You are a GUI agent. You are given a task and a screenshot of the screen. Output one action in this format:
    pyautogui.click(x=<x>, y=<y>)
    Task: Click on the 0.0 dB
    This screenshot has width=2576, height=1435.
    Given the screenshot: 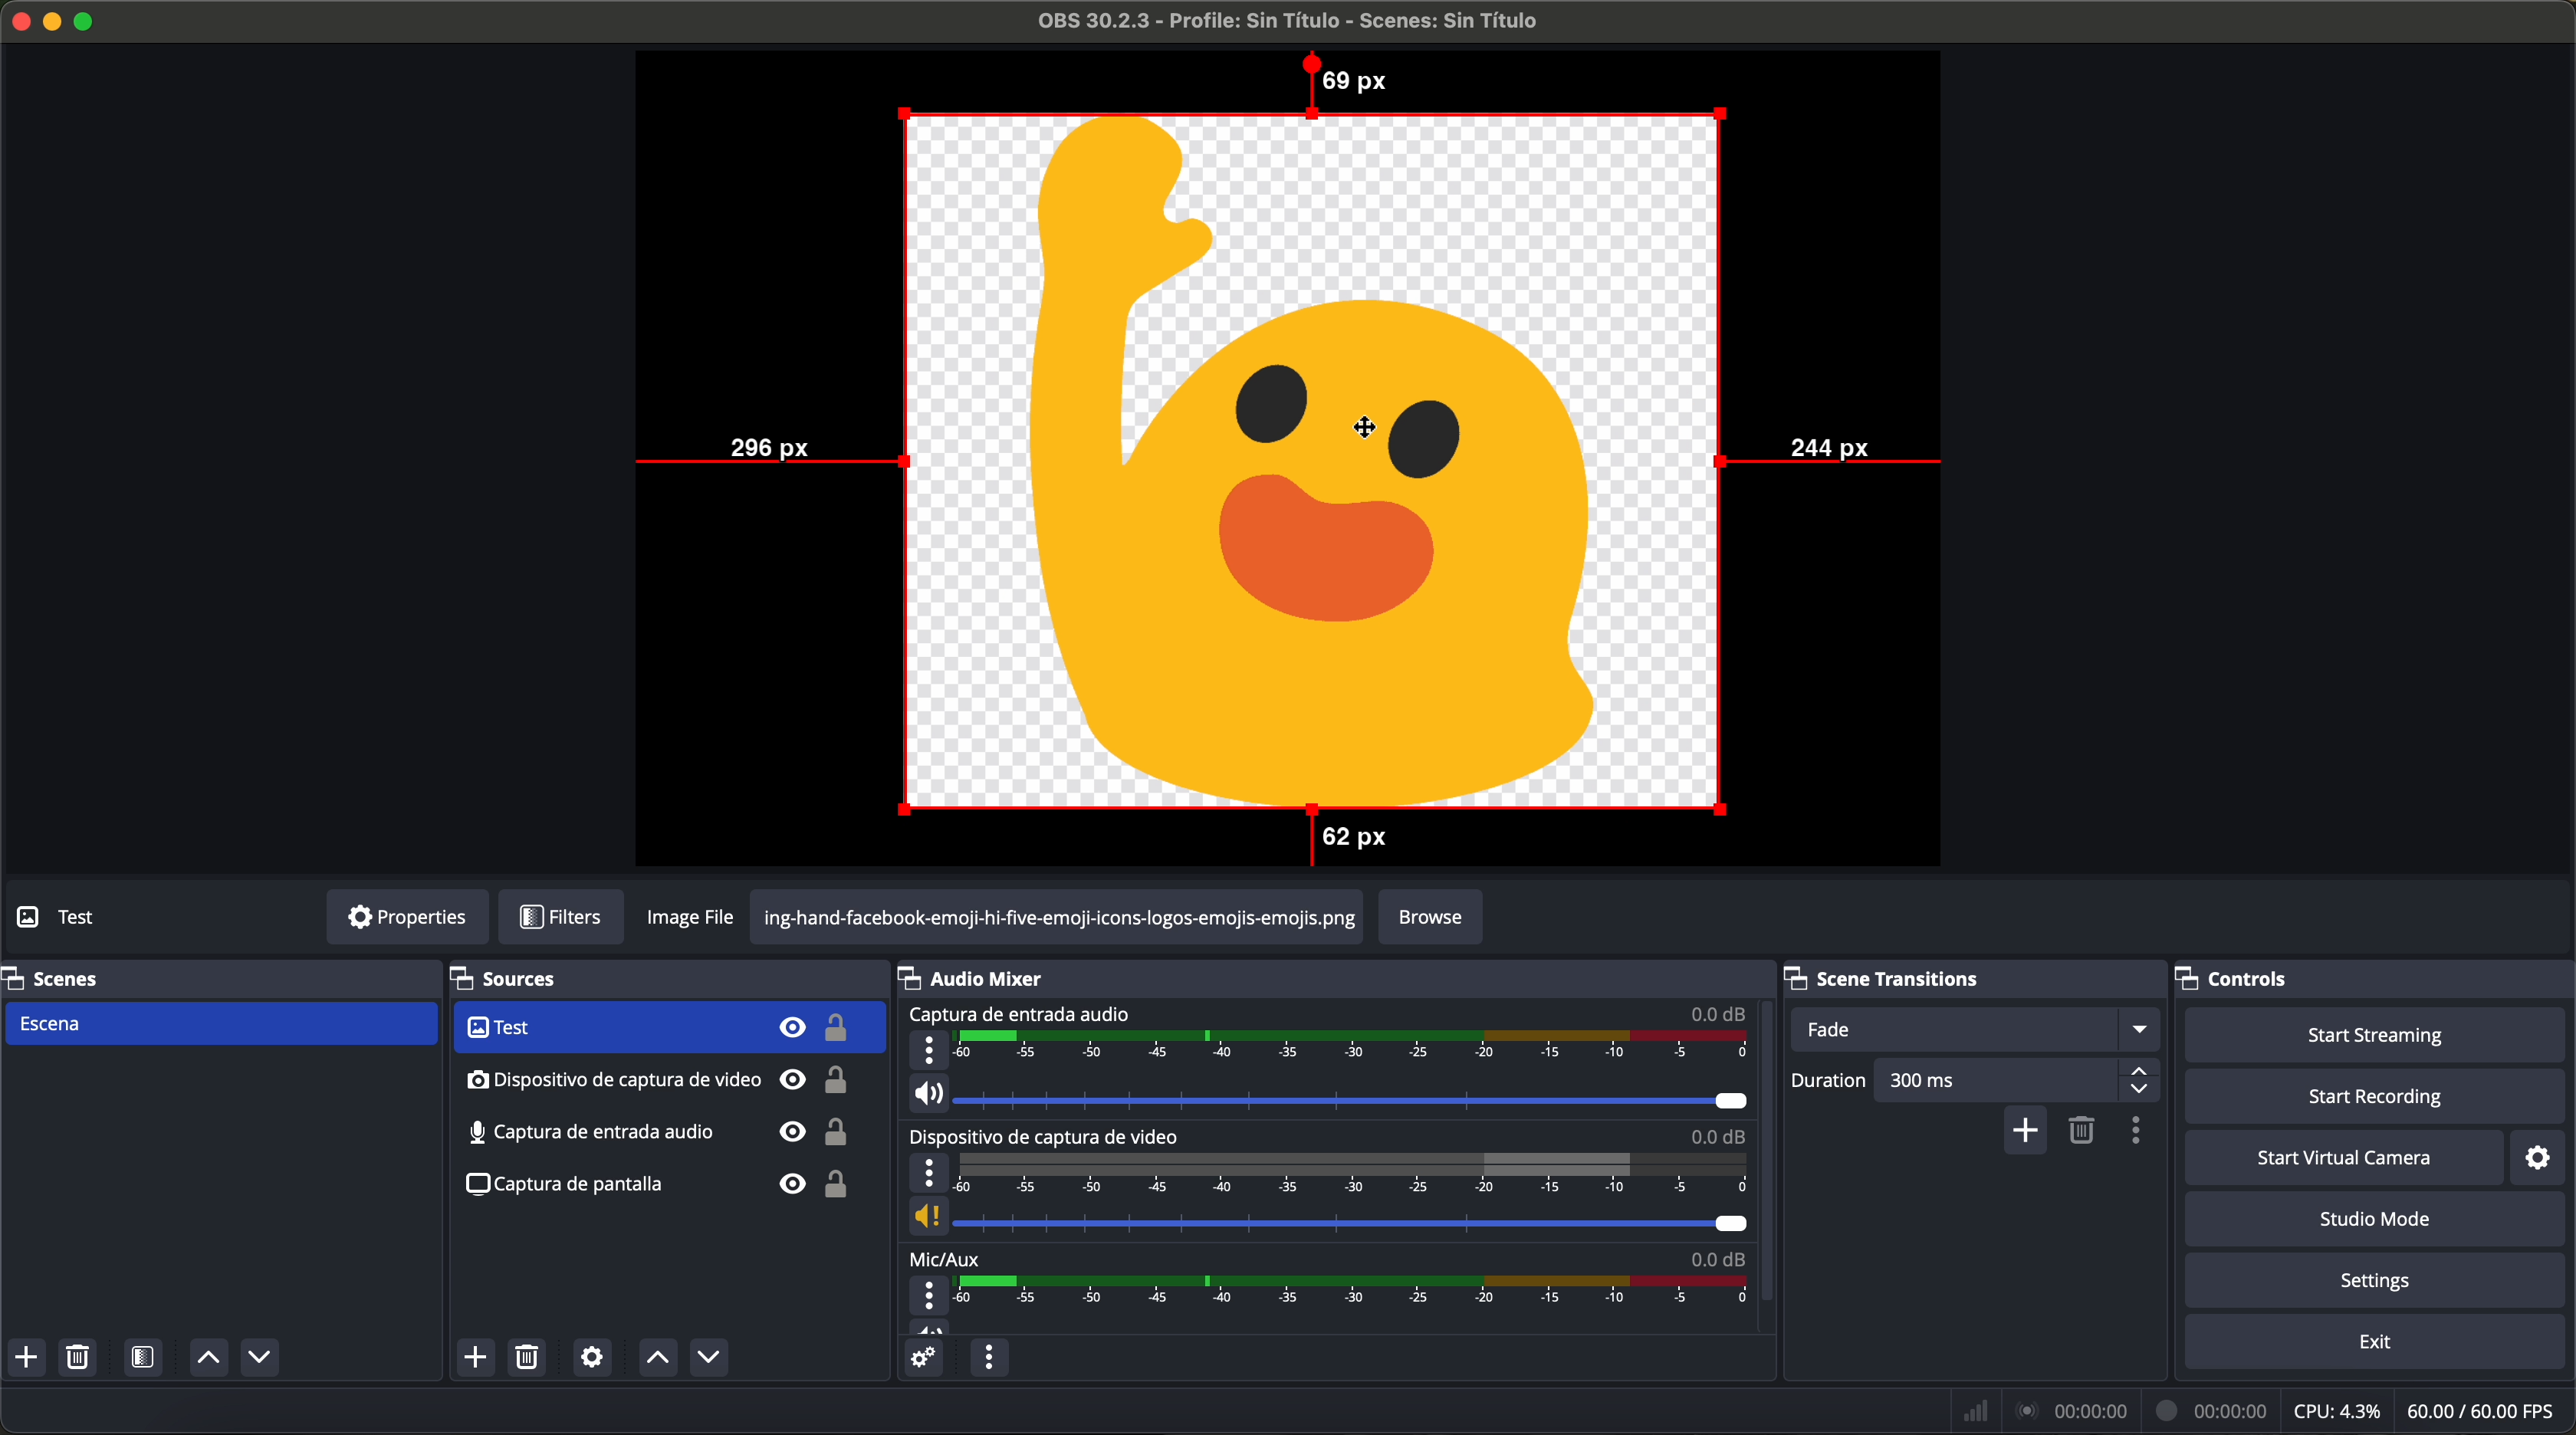 What is the action you would take?
    pyautogui.click(x=1717, y=1255)
    